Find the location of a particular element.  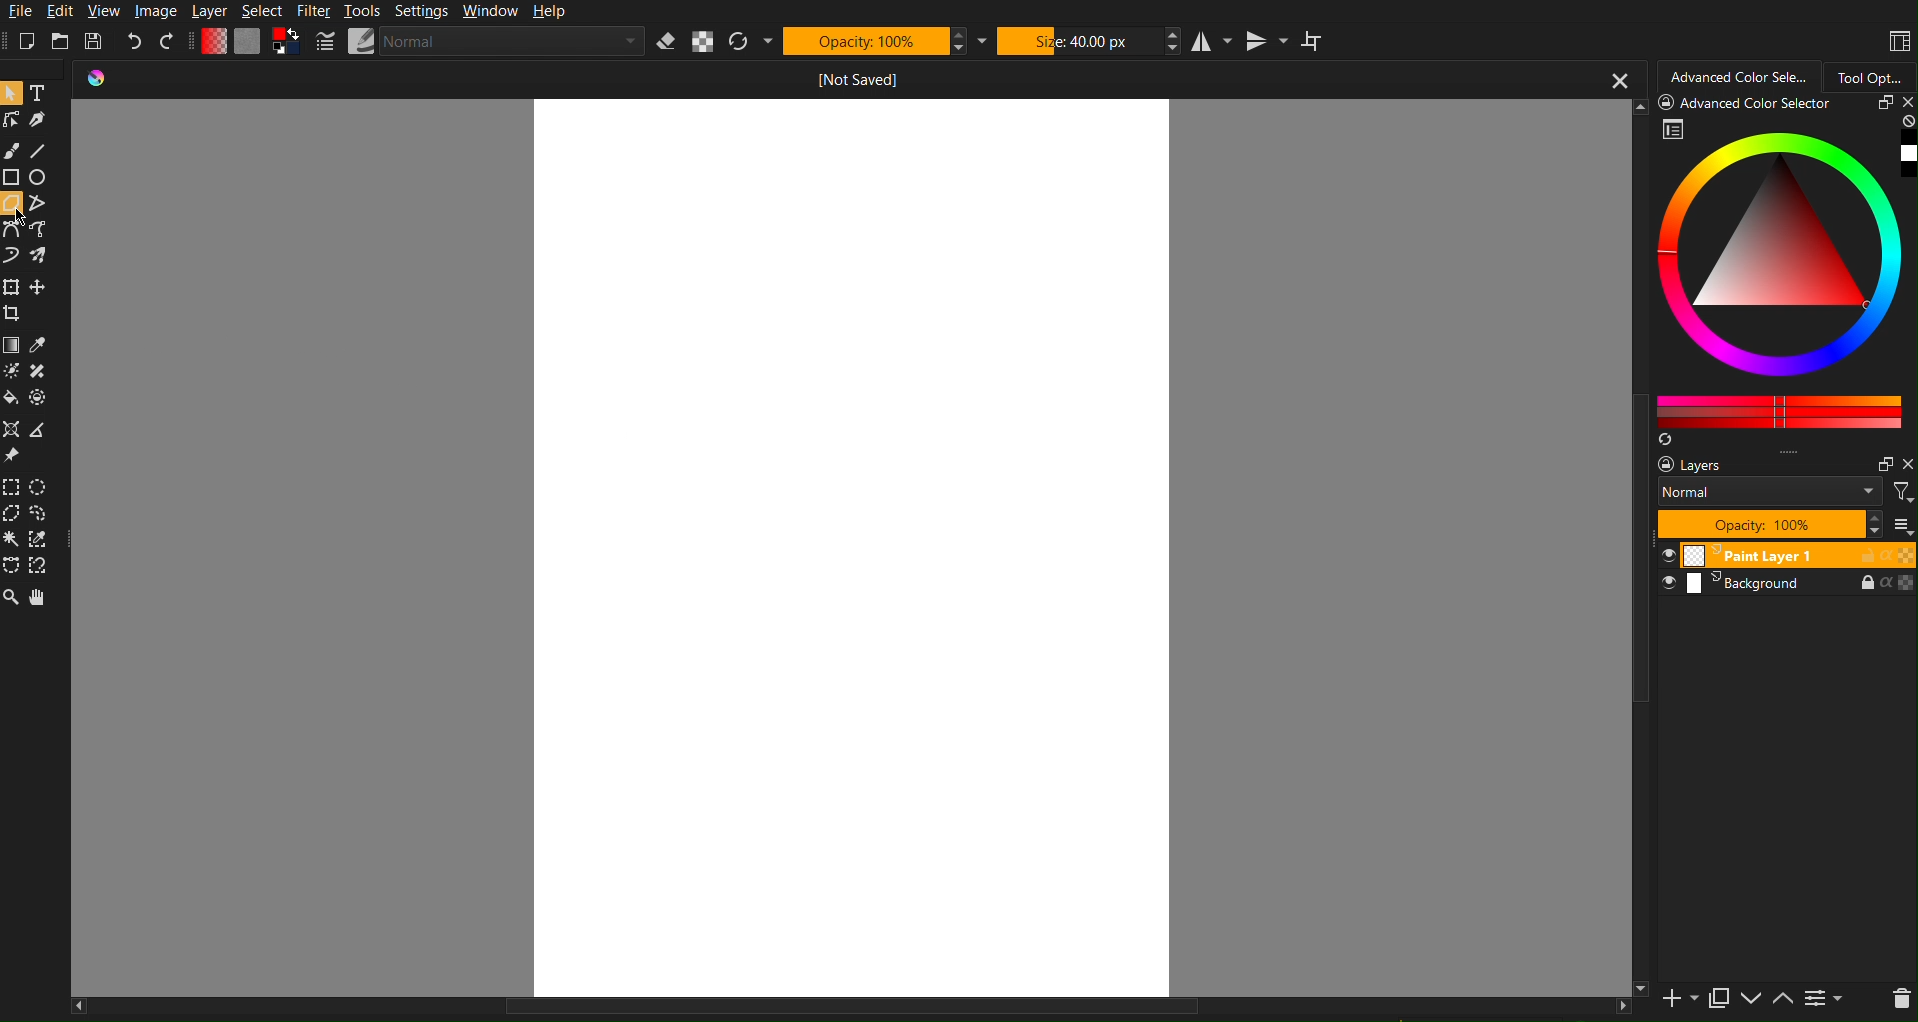

opacity: 100% is located at coordinates (1768, 523).